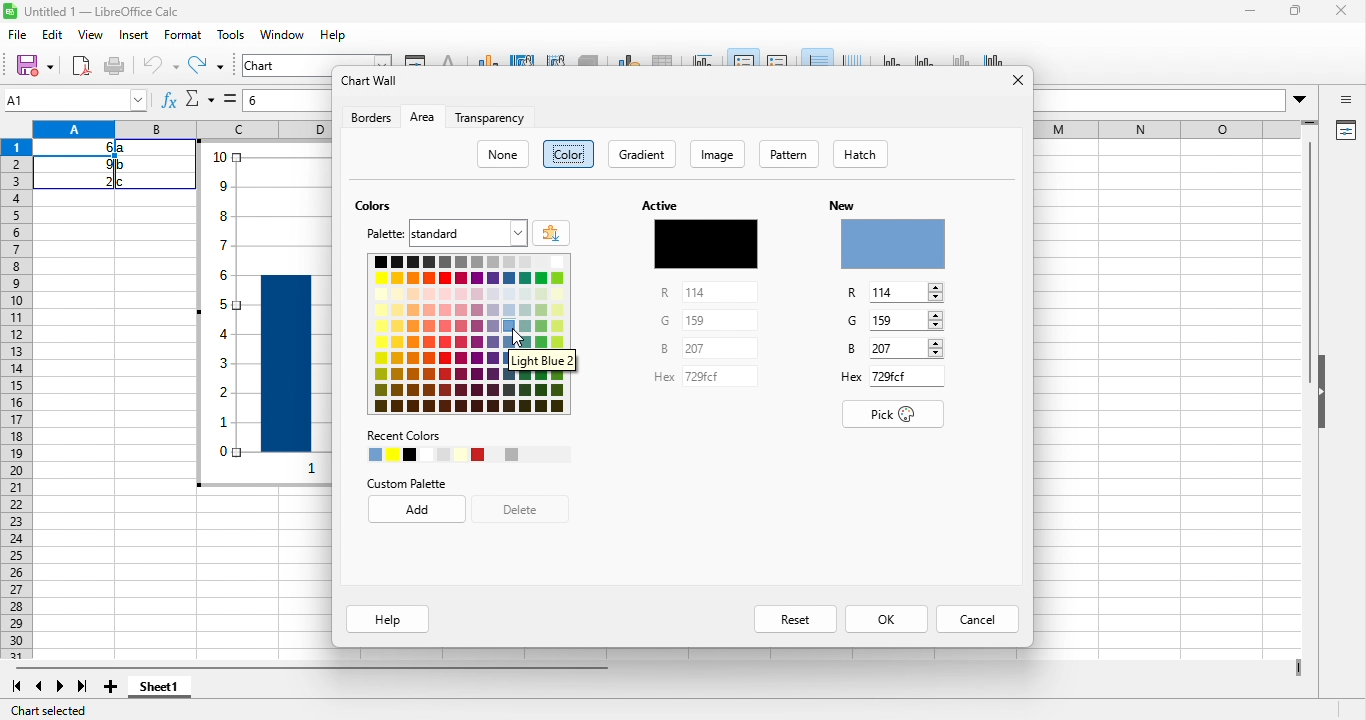 This screenshot has height=720, width=1366. I want to click on a, so click(124, 148).